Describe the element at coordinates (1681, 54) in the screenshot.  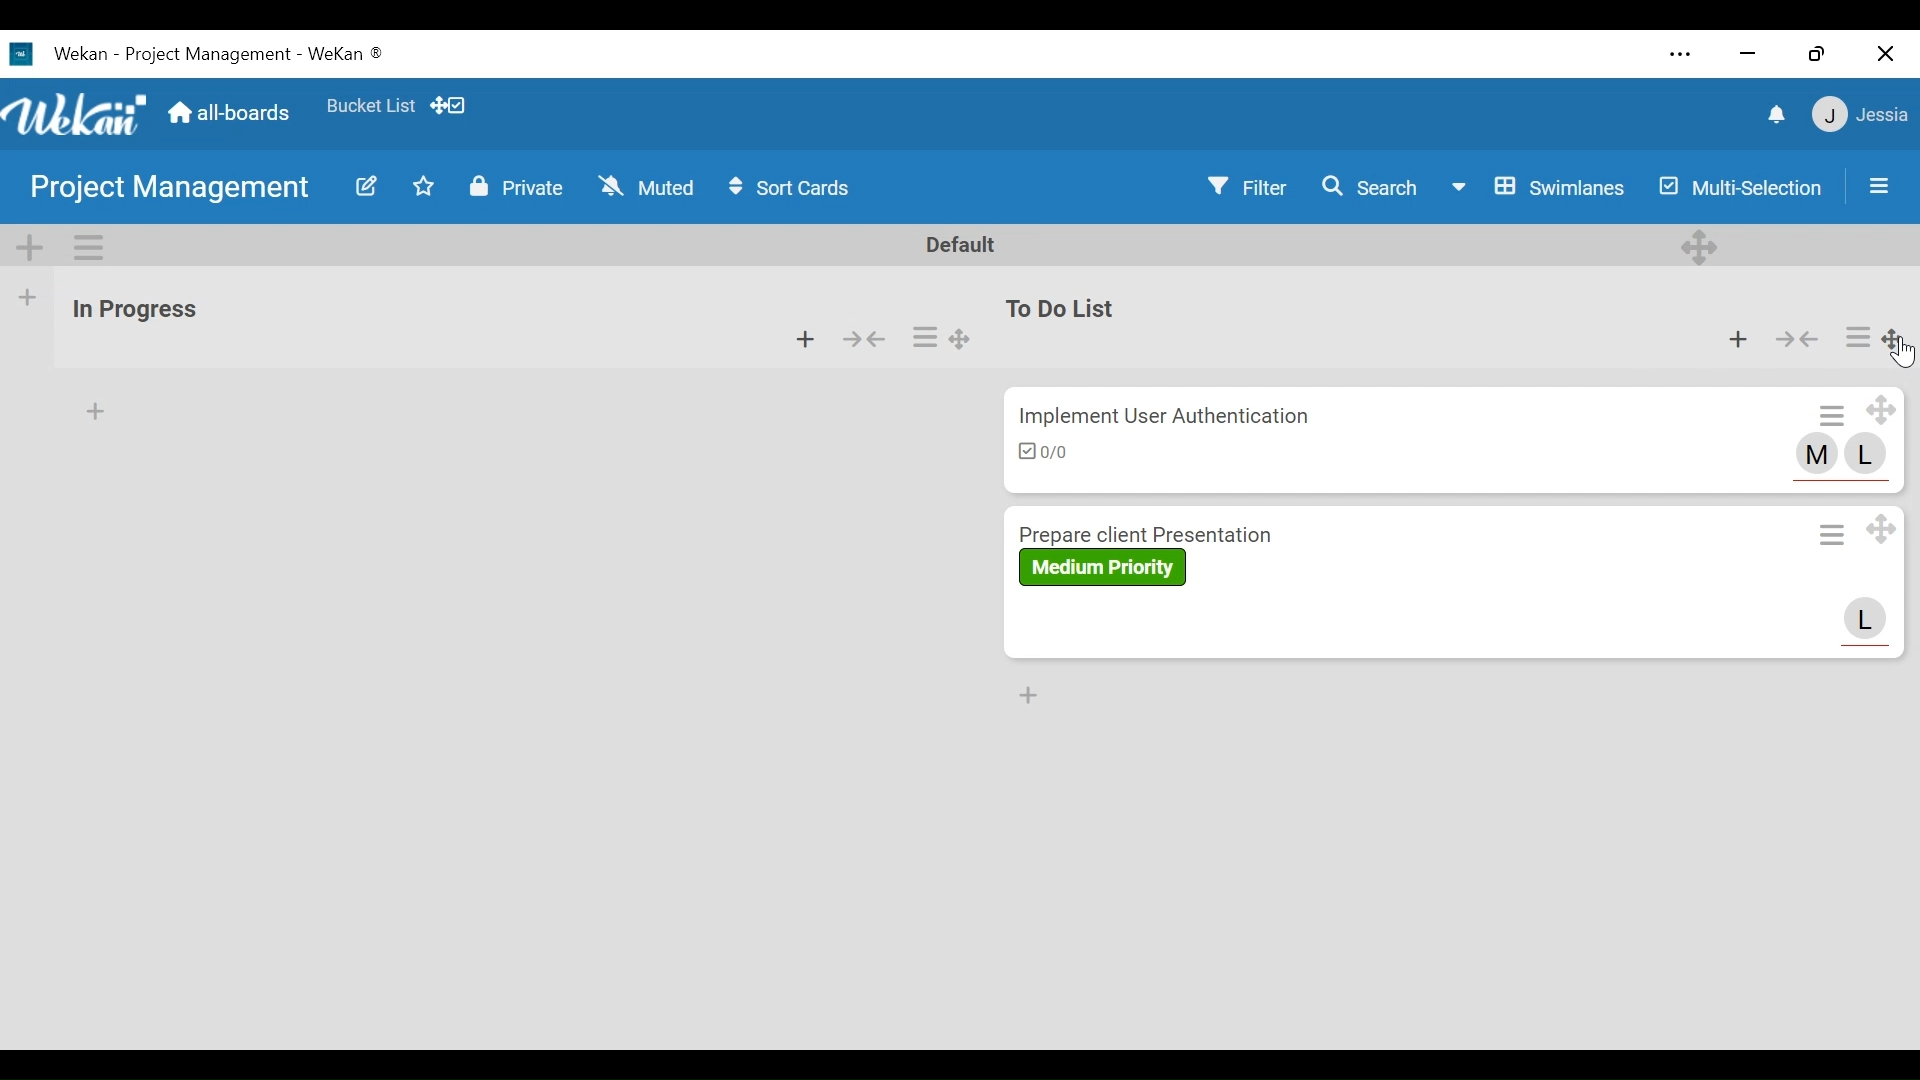
I see `settings and more` at that location.